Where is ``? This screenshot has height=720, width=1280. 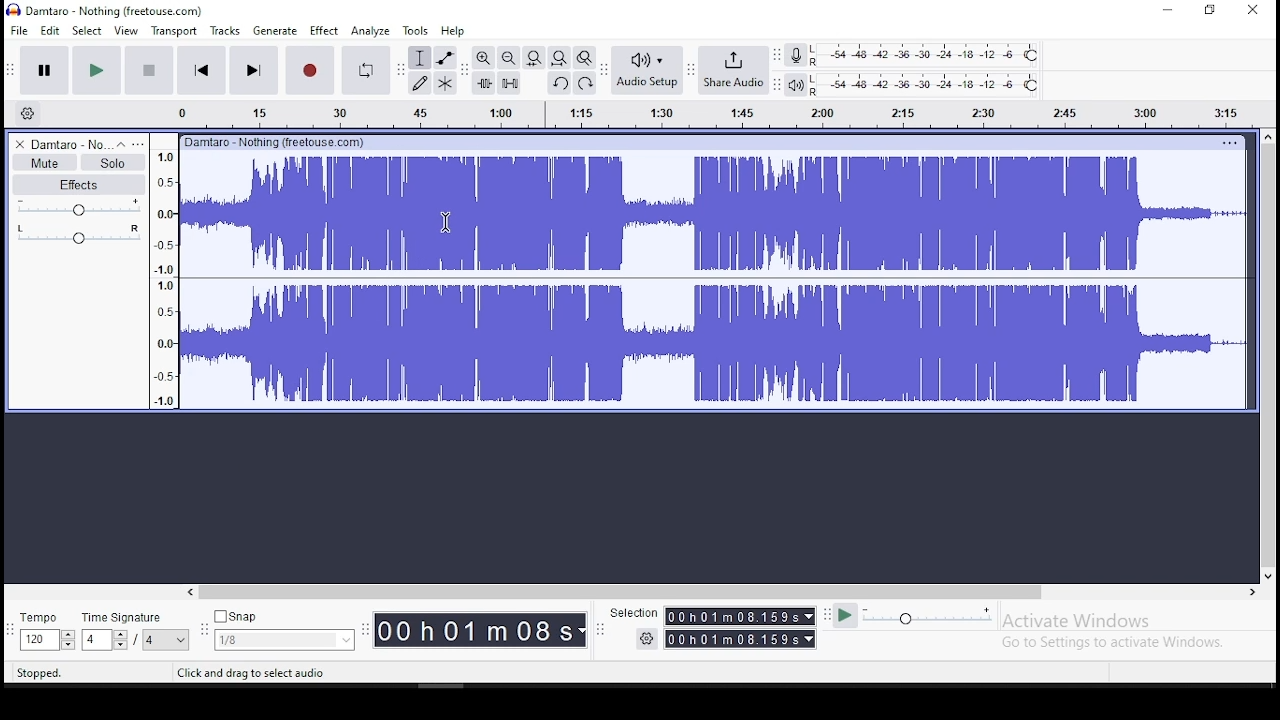
 is located at coordinates (604, 69).